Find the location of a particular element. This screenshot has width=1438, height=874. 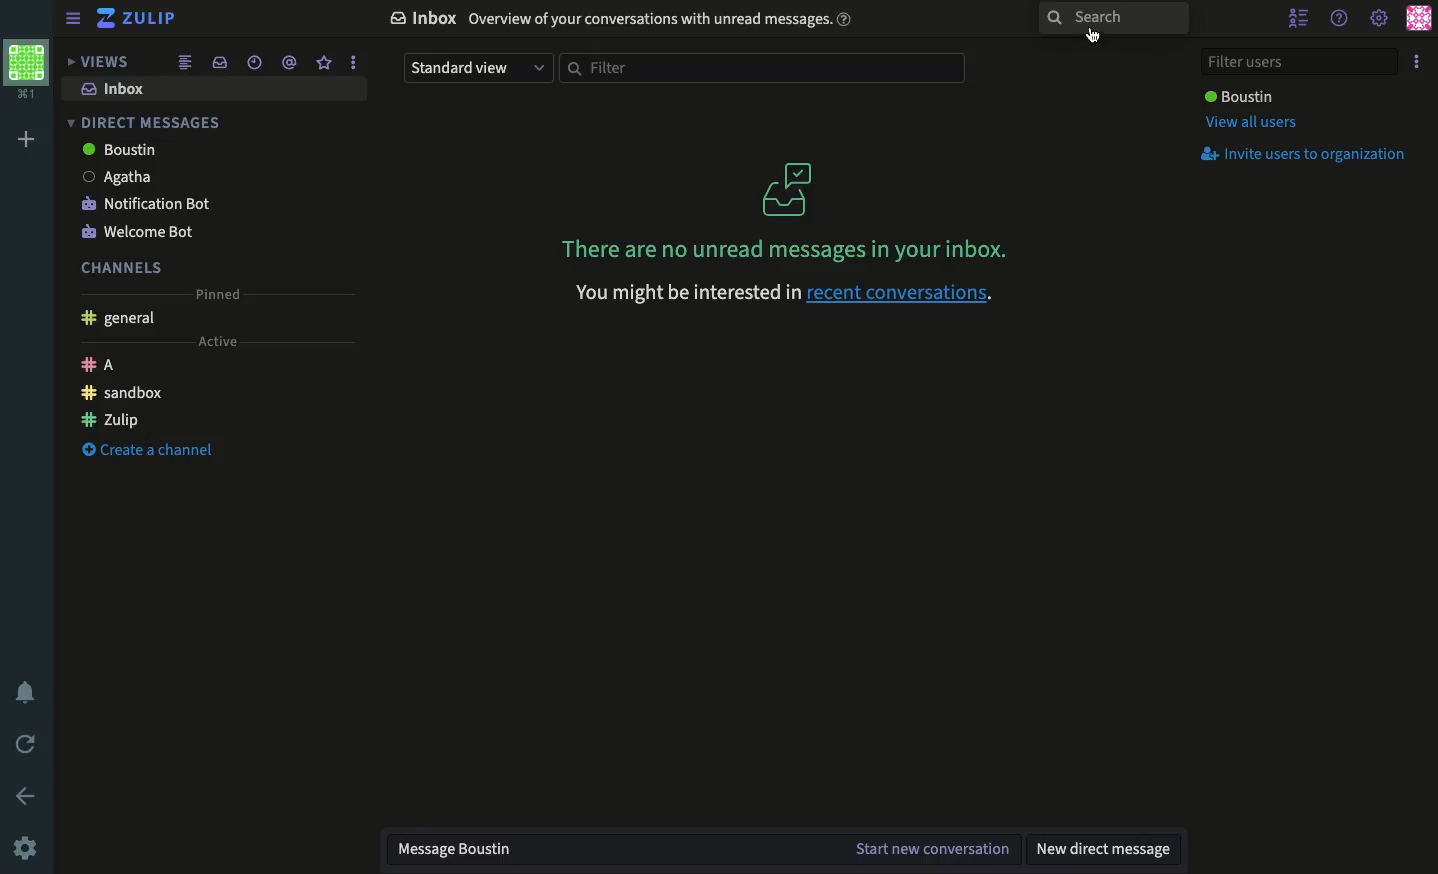

icon is located at coordinates (788, 188).